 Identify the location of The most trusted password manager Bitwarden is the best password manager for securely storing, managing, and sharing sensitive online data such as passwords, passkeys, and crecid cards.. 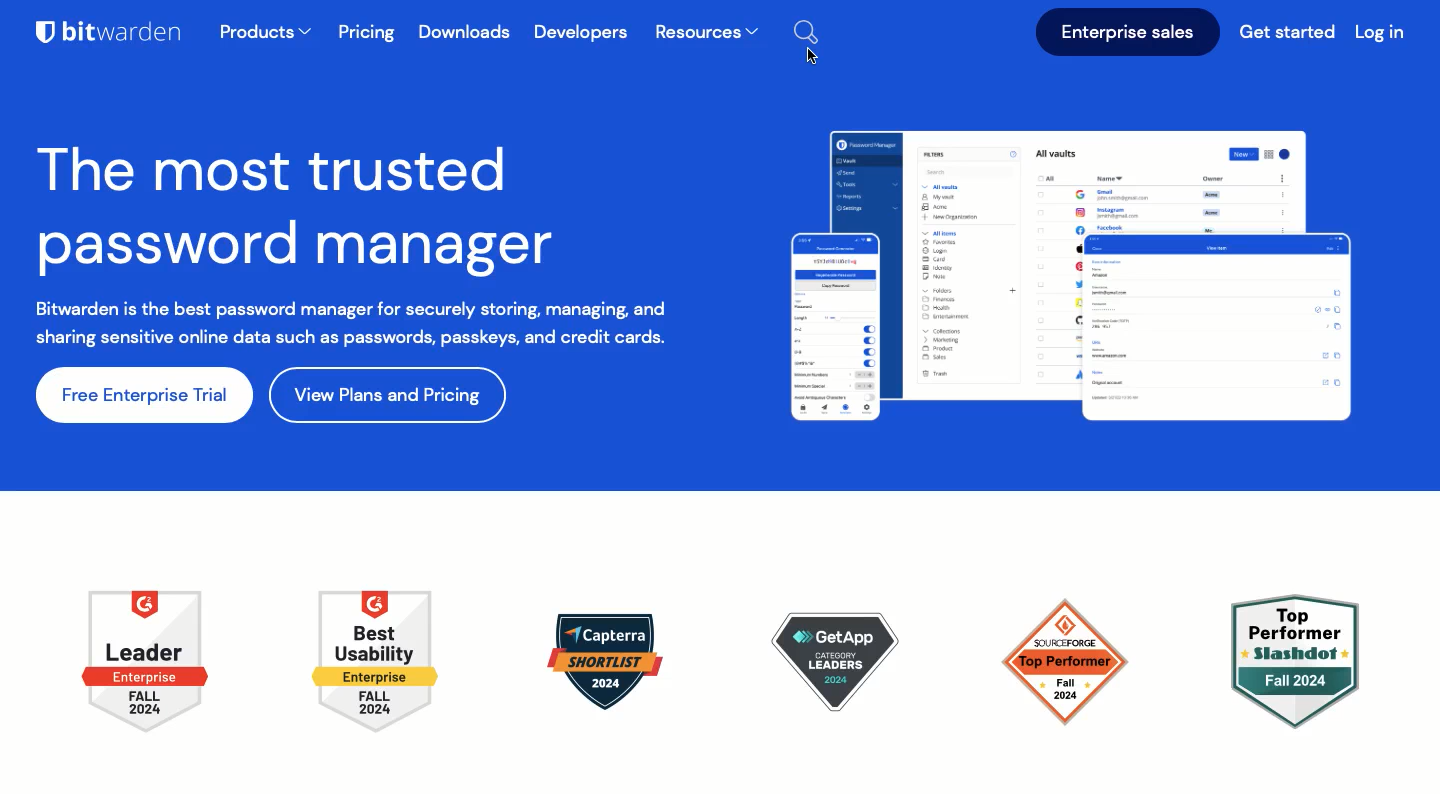
(353, 246).